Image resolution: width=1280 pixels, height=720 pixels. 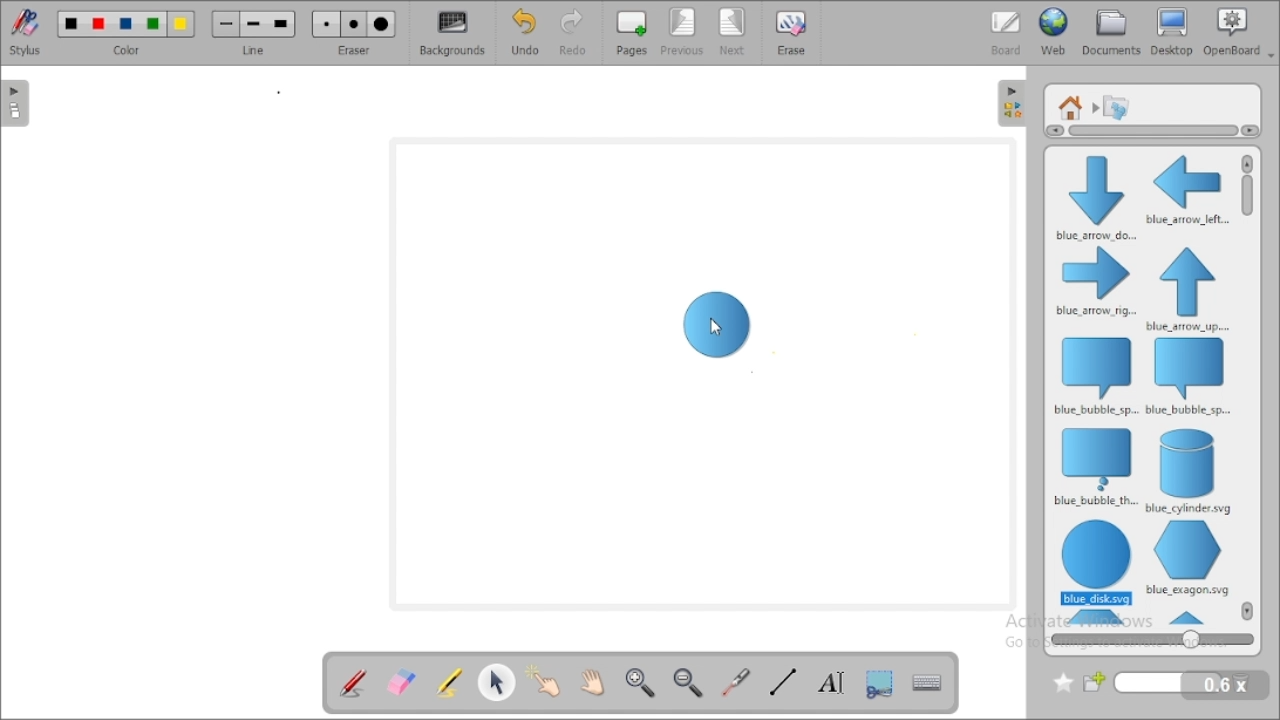 I want to click on select and modify objects, so click(x=498, y=681).